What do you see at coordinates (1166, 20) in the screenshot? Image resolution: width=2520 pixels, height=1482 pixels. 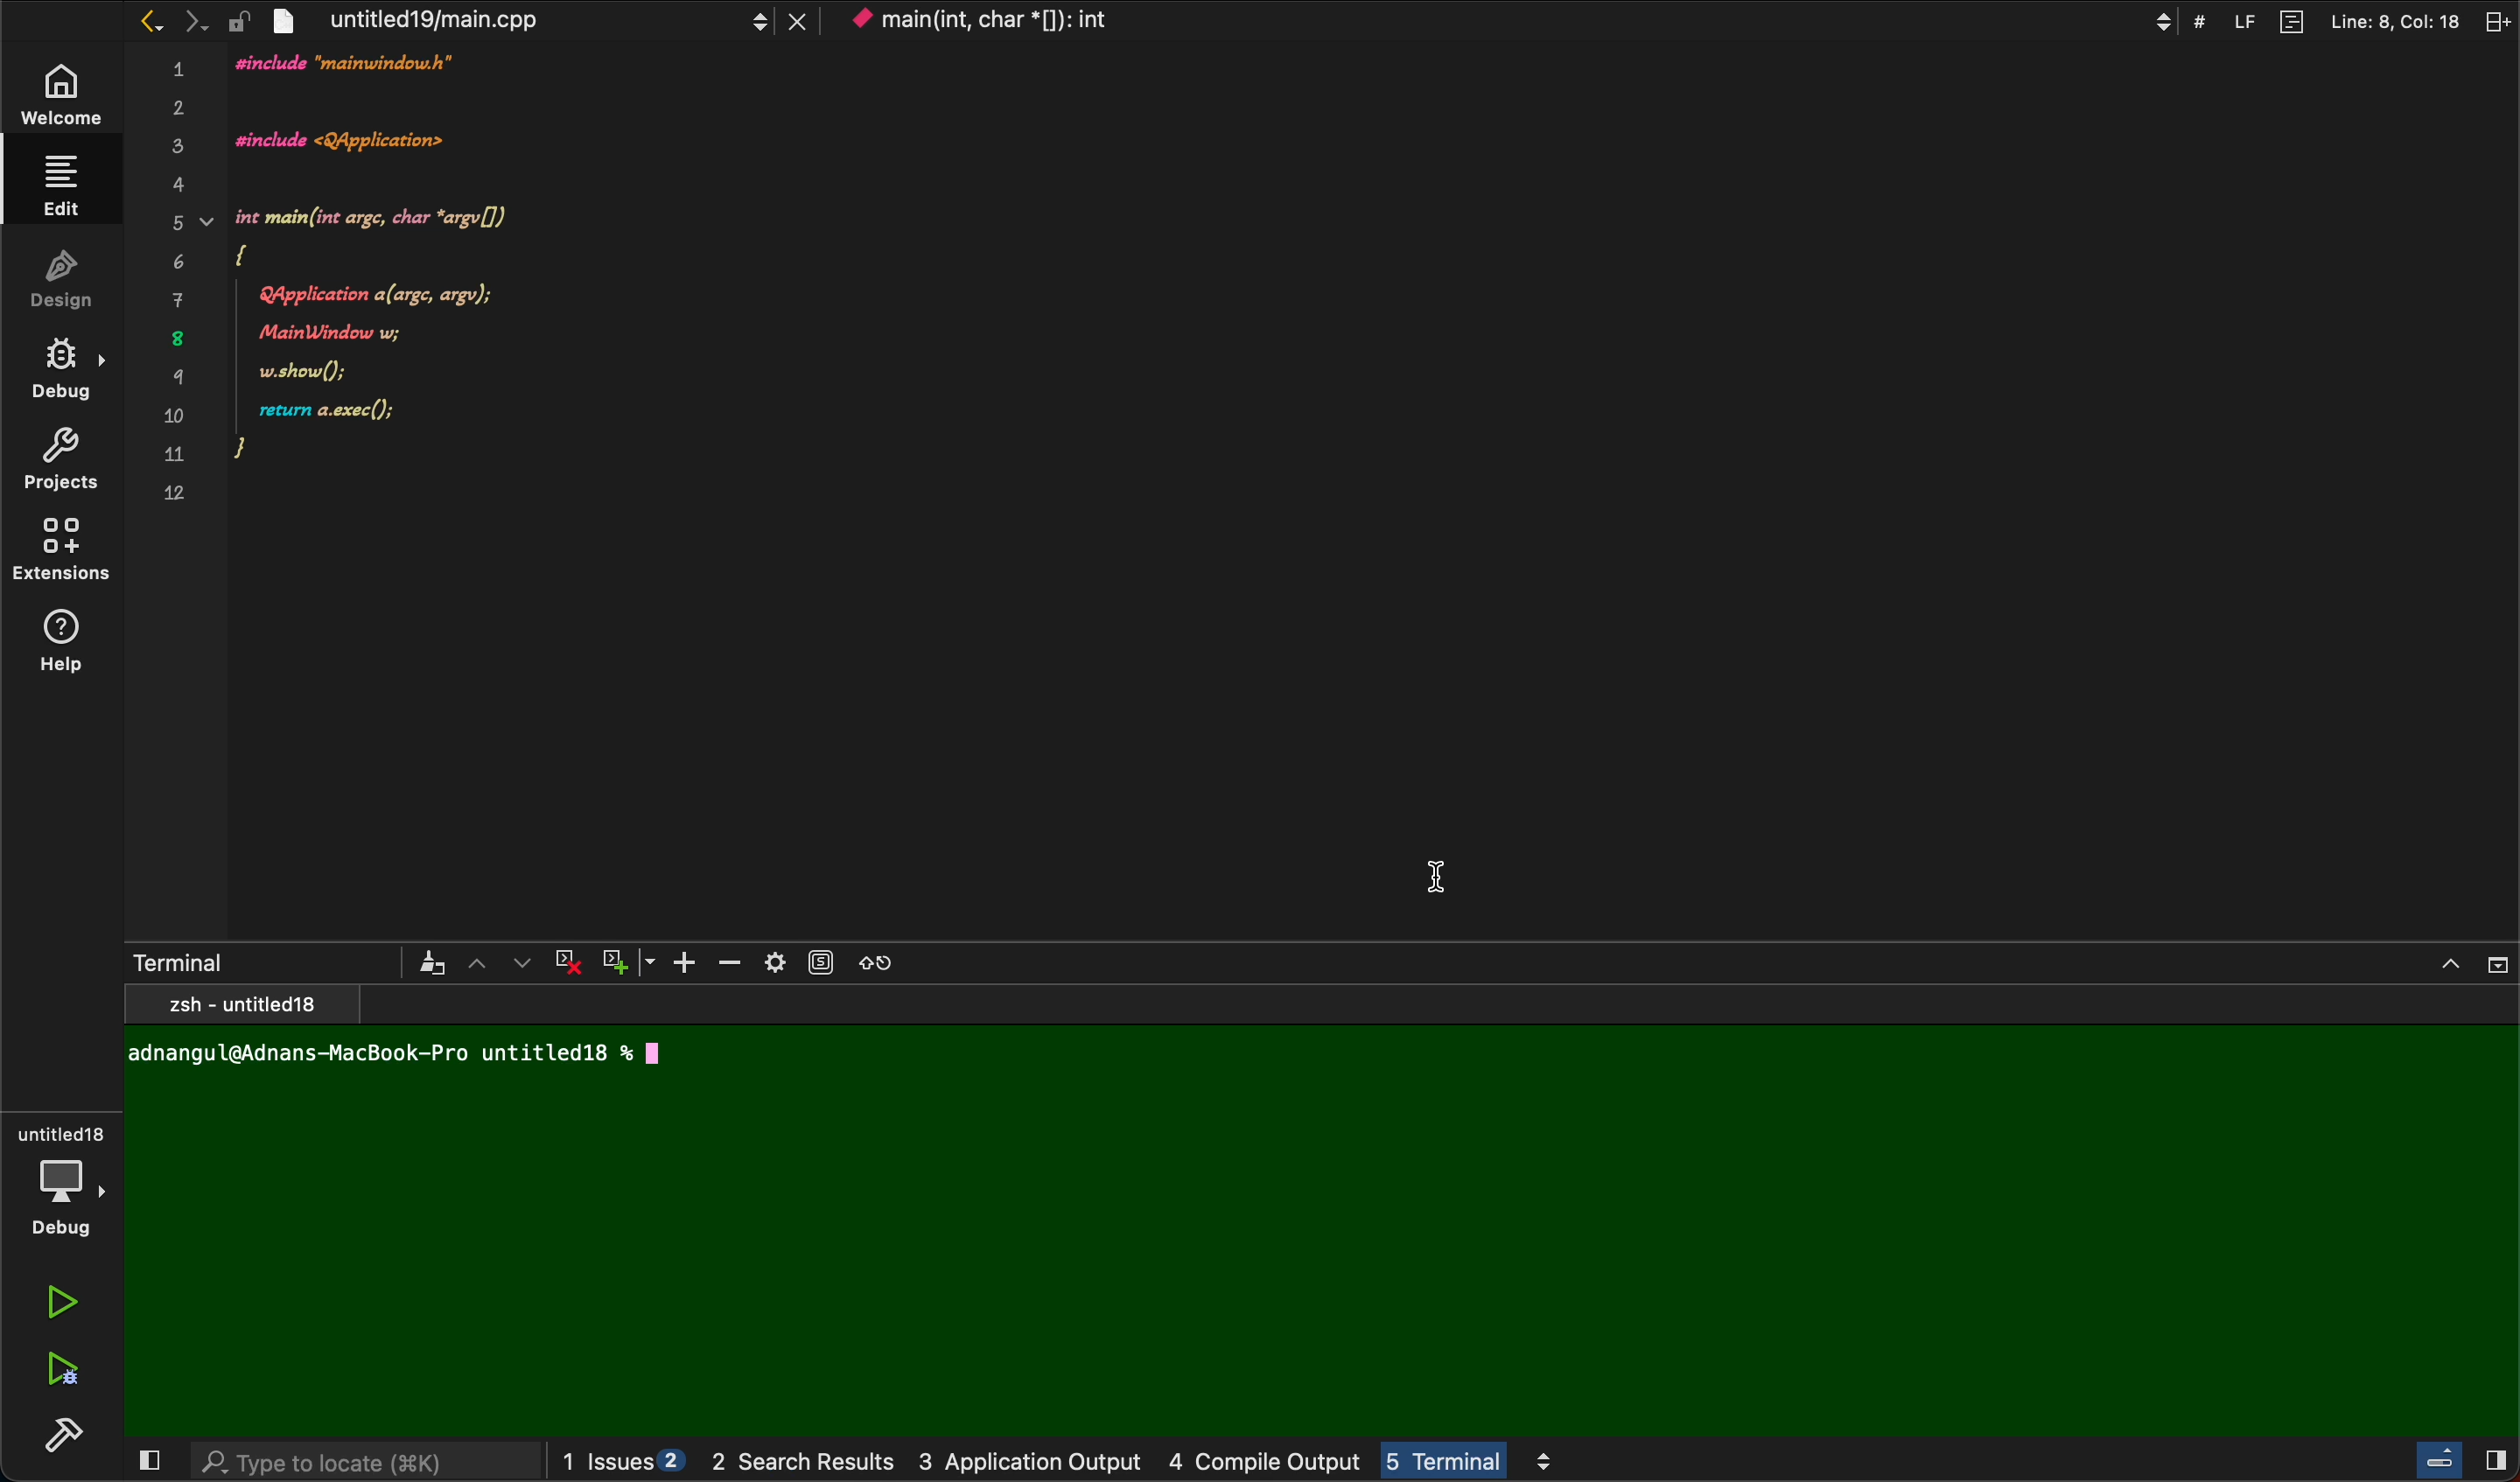 I see `context` at bounding box center [1166, 20].